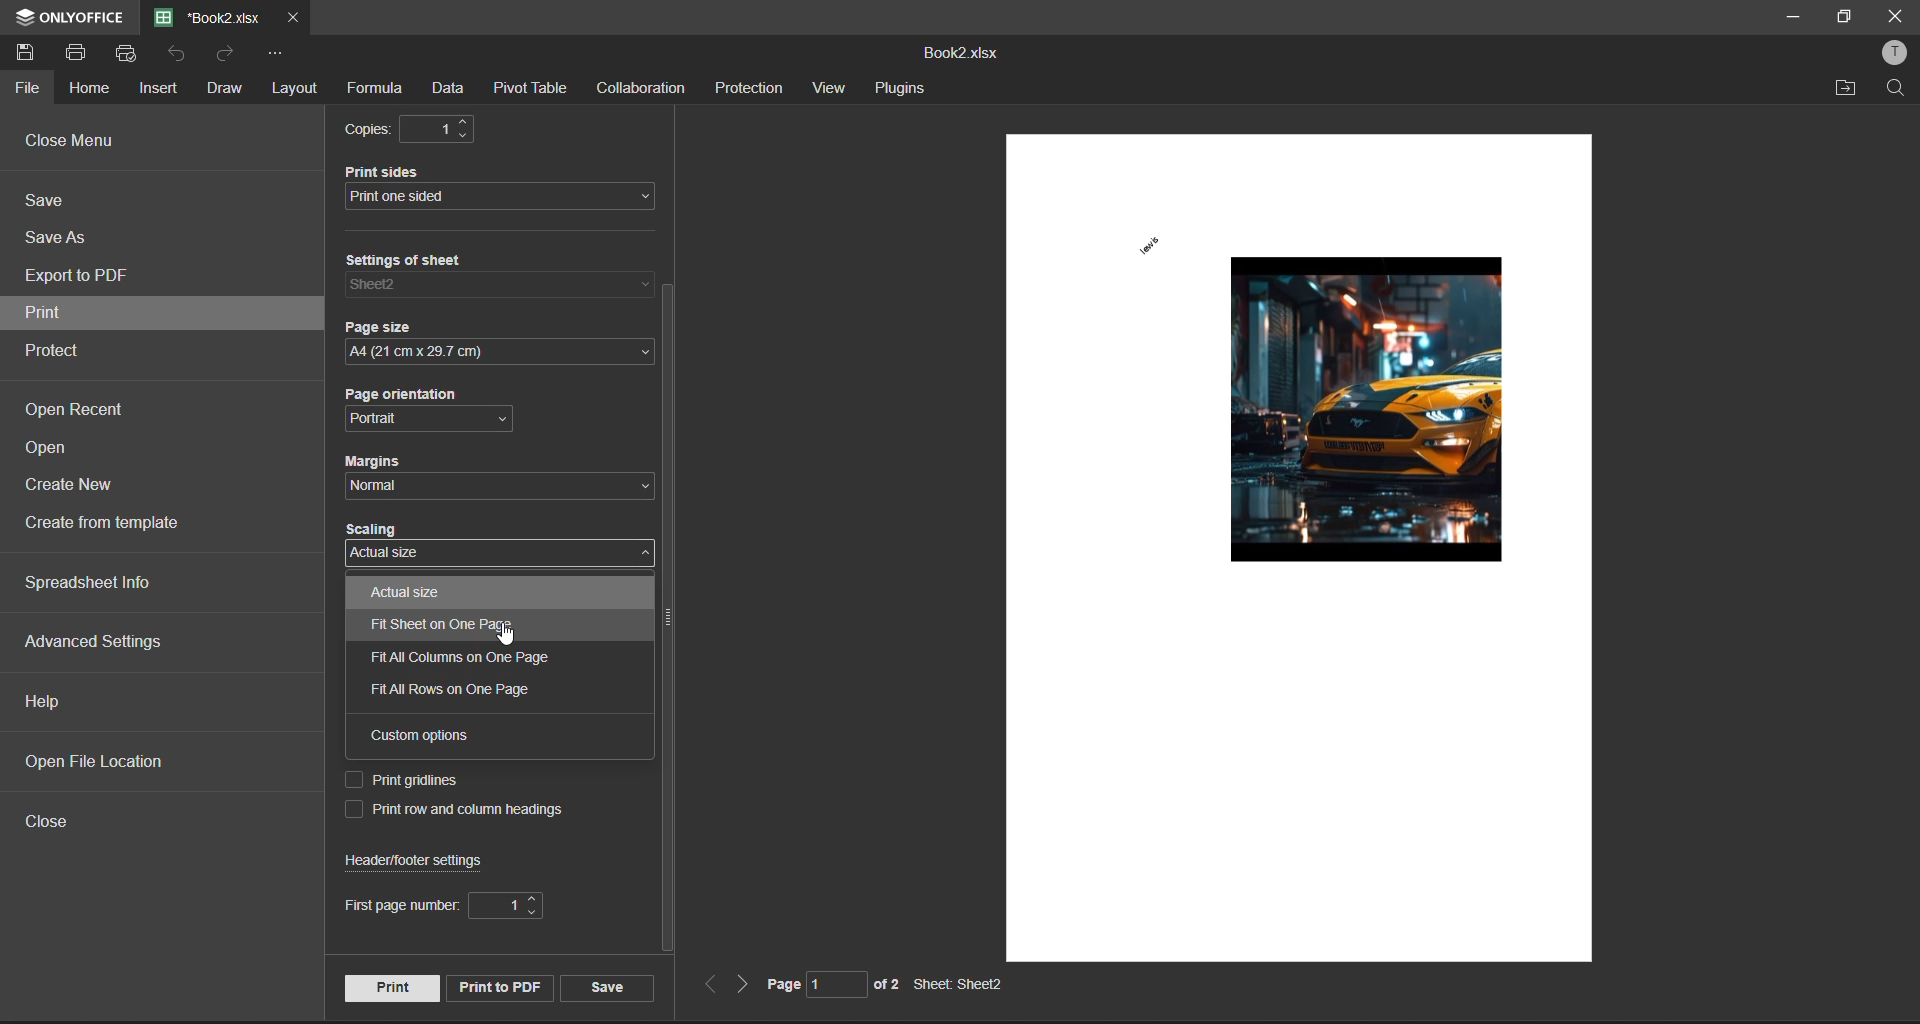  I want to click on pivot table, so click(534, 86).